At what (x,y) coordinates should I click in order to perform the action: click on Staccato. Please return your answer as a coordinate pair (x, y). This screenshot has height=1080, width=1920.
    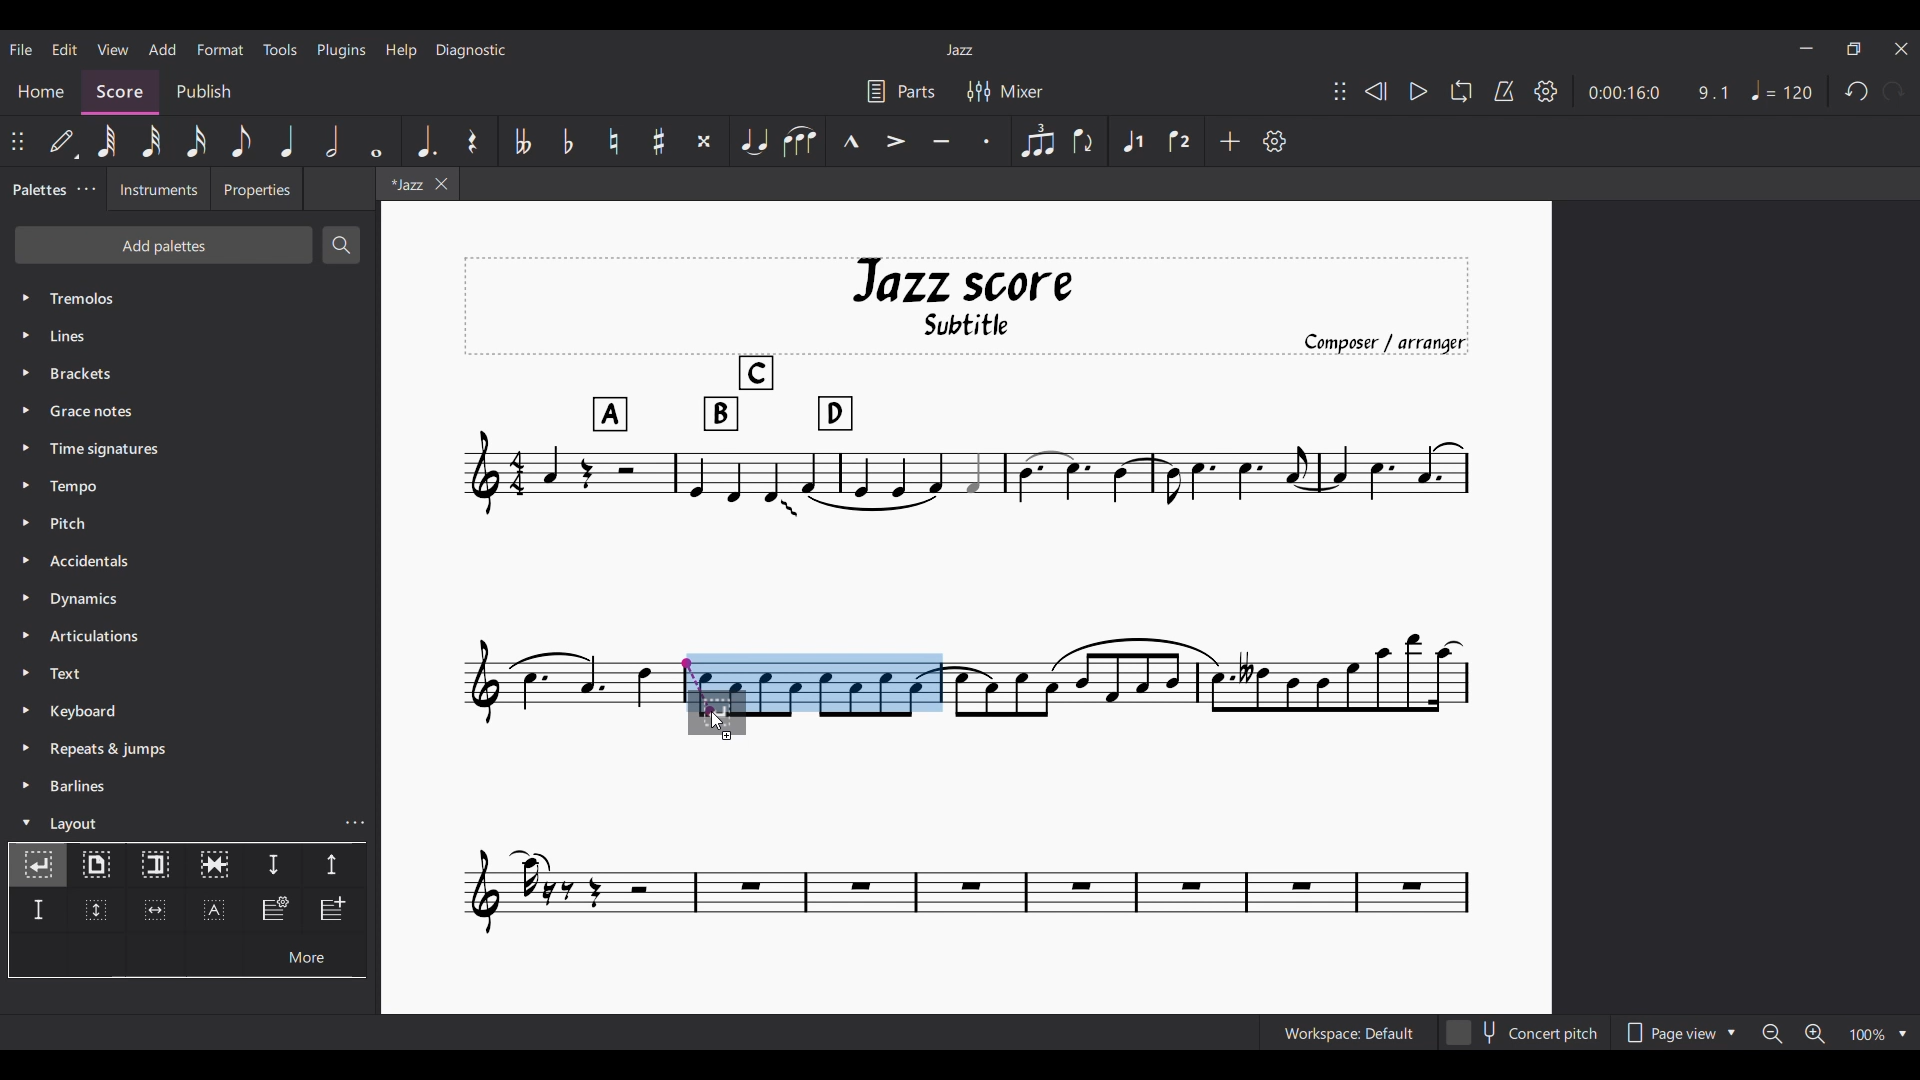
    Looking at the image, I should click on (987, 141).